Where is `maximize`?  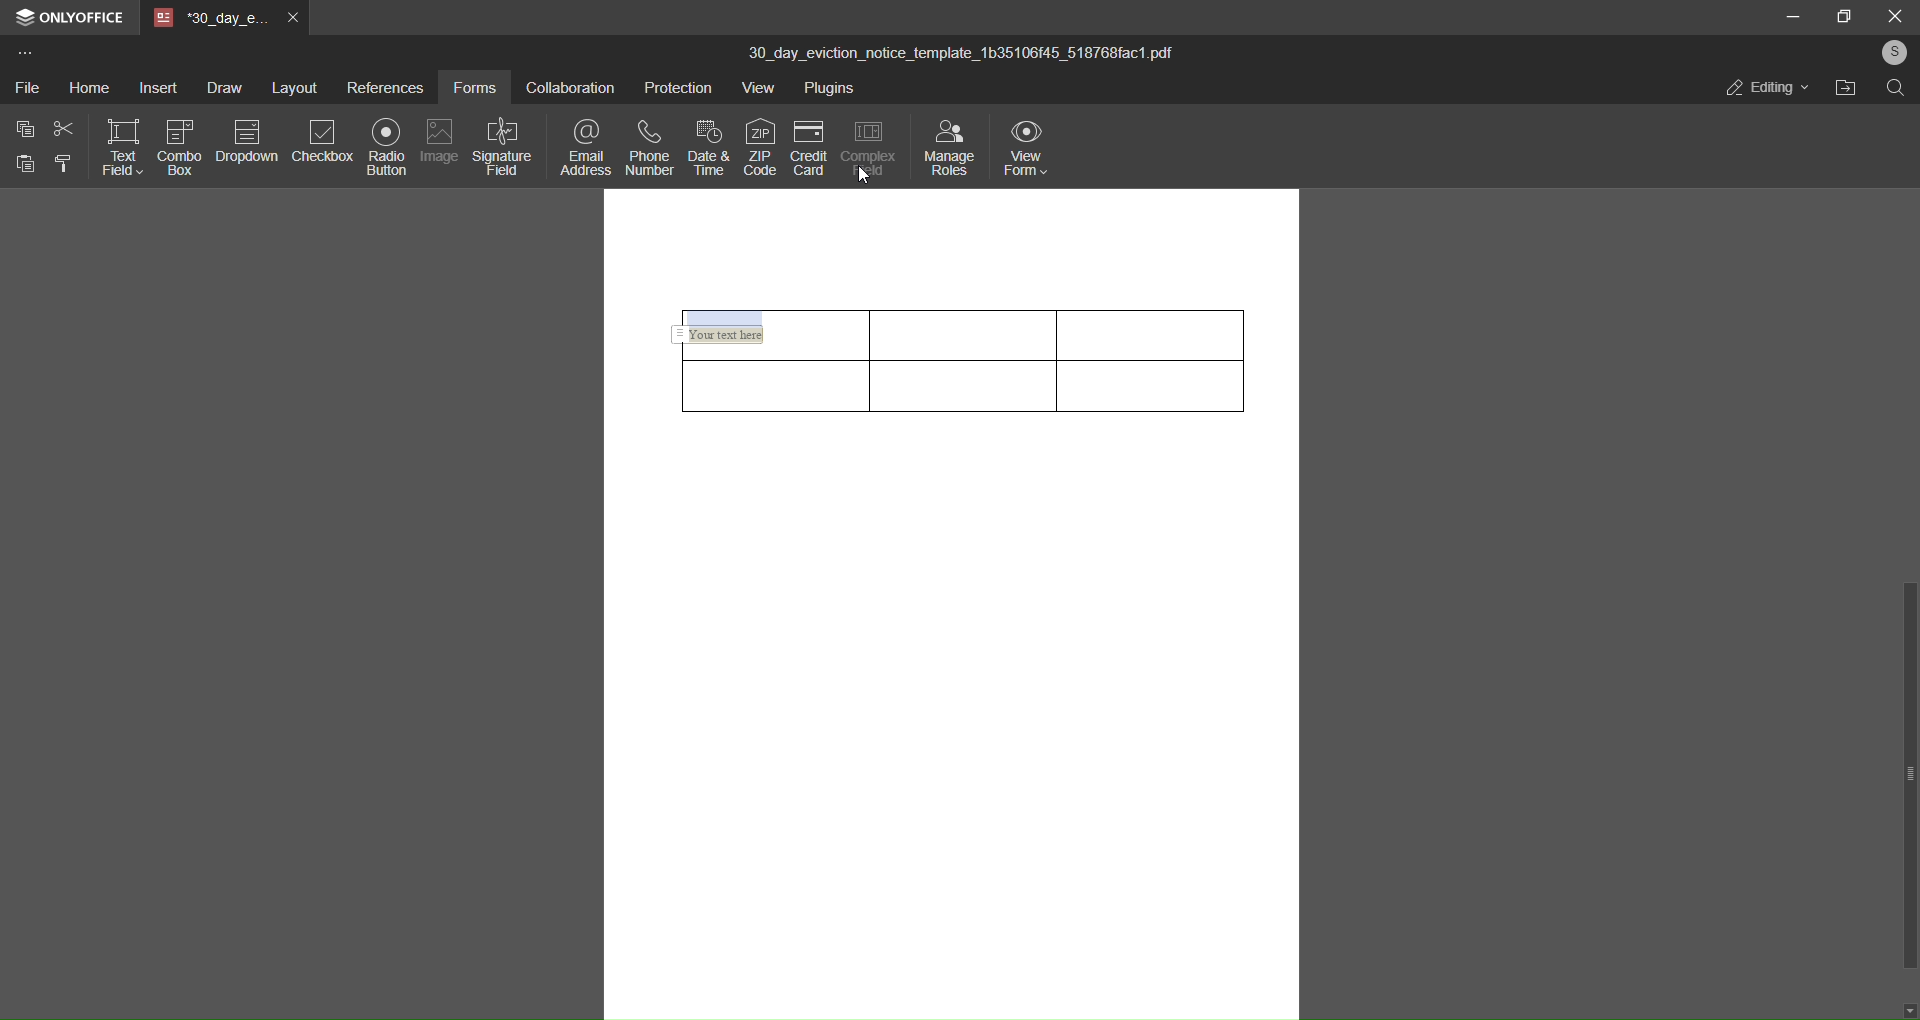
maximize is located at coordinates (1839, 17).